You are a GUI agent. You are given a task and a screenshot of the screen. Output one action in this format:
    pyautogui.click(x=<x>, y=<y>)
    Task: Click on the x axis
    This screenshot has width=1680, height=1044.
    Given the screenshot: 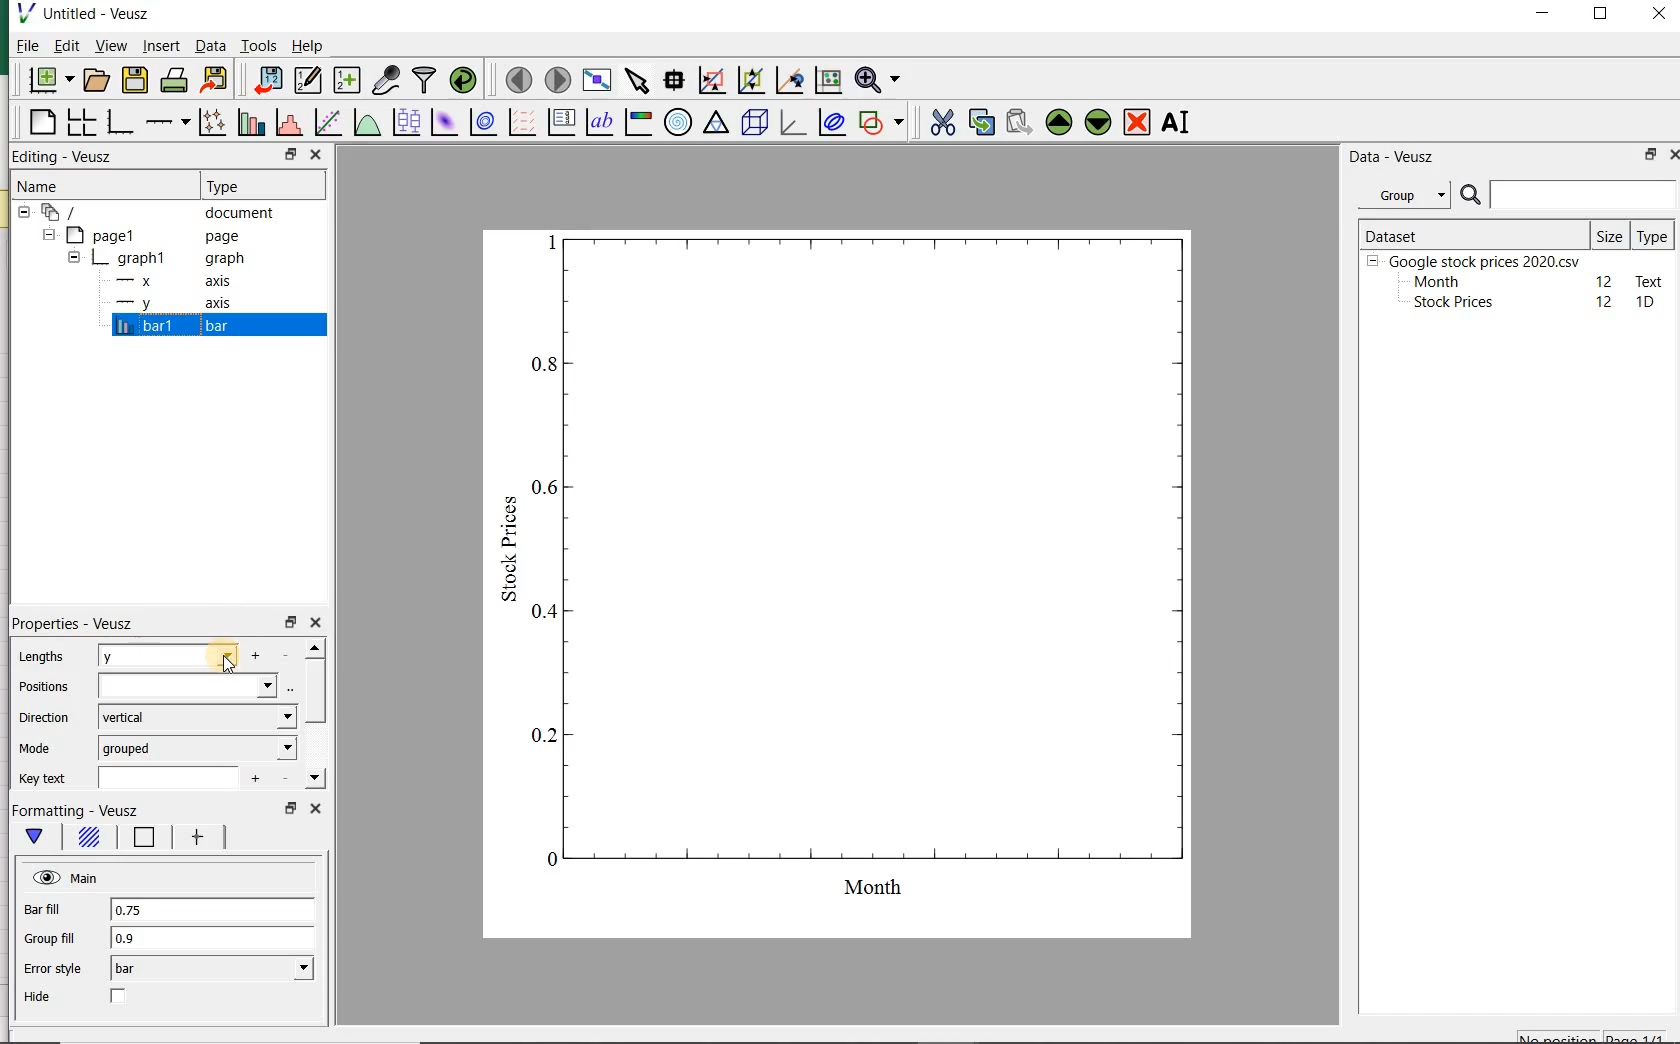 What is the action you would take?
    pyautogui.click(x=165, y=282)
    